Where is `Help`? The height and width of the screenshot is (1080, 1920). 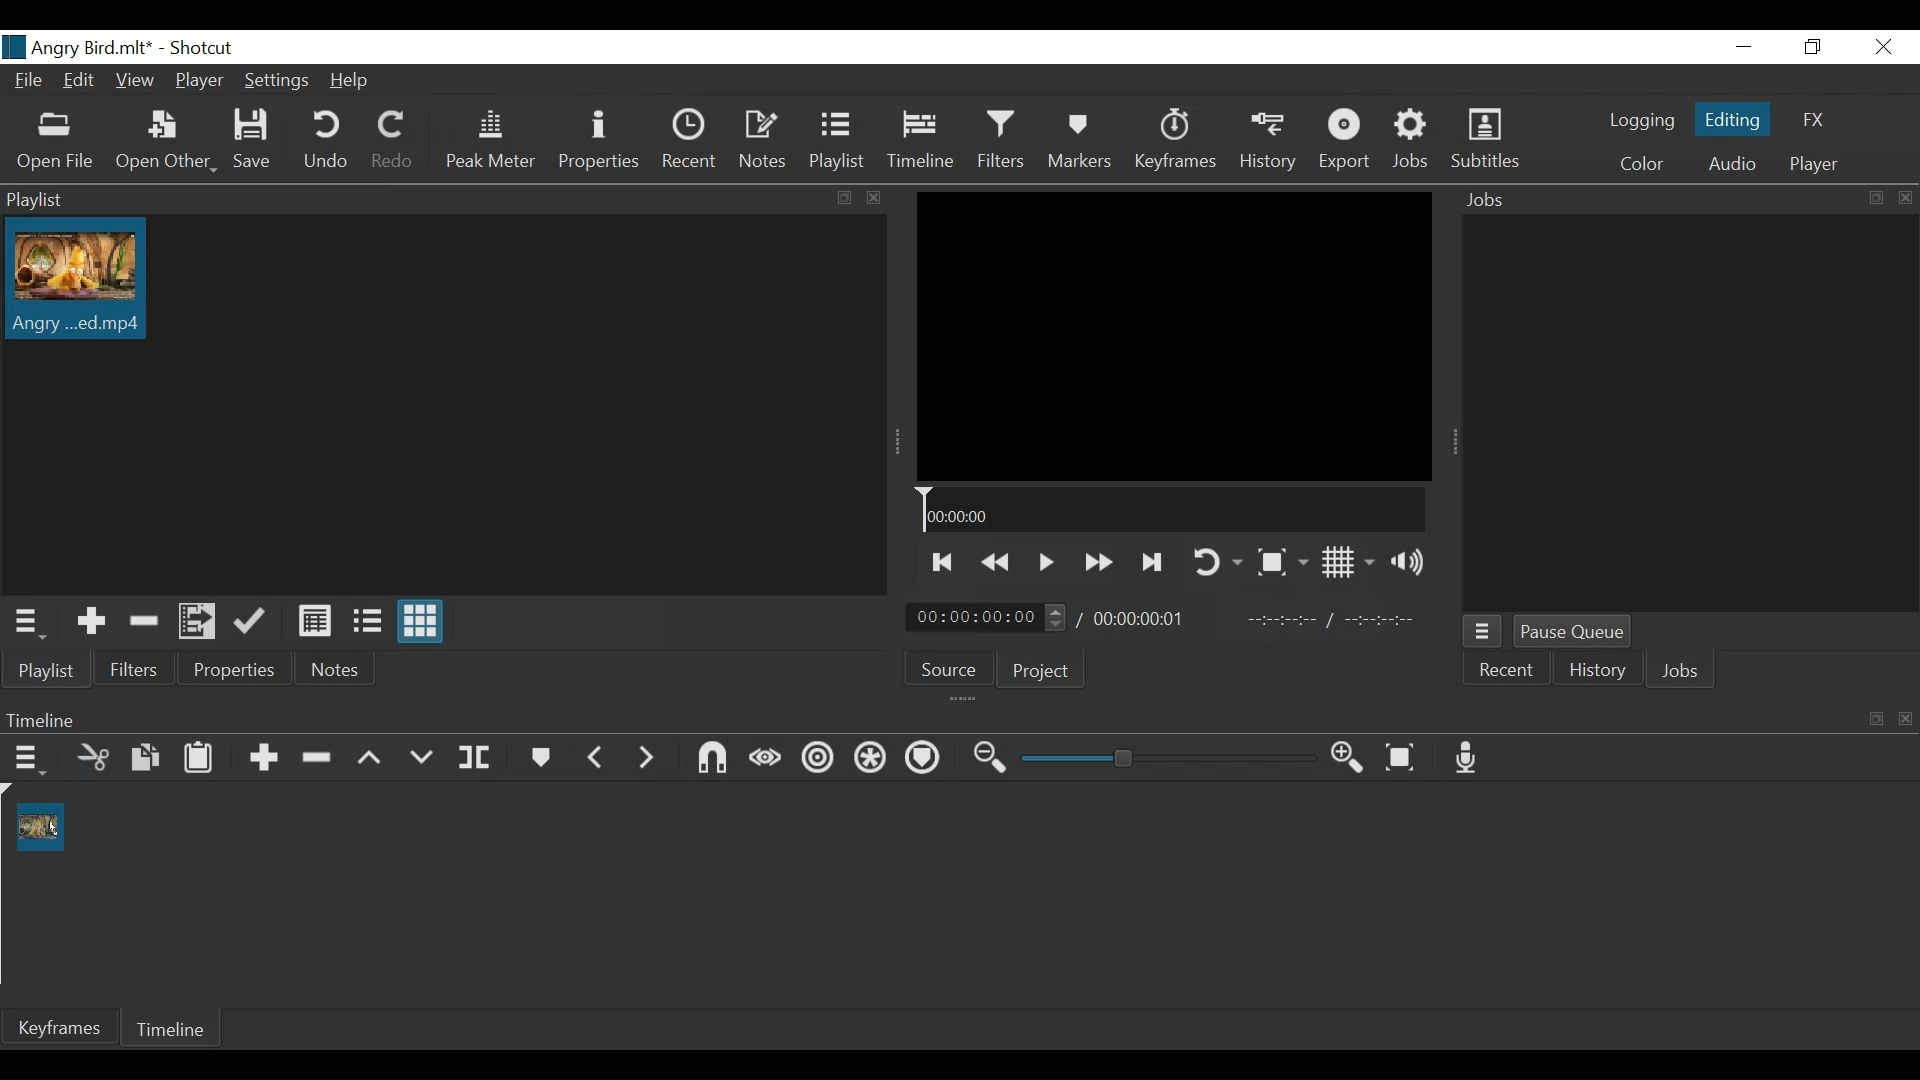 Help is located at coordinates (347, 80).